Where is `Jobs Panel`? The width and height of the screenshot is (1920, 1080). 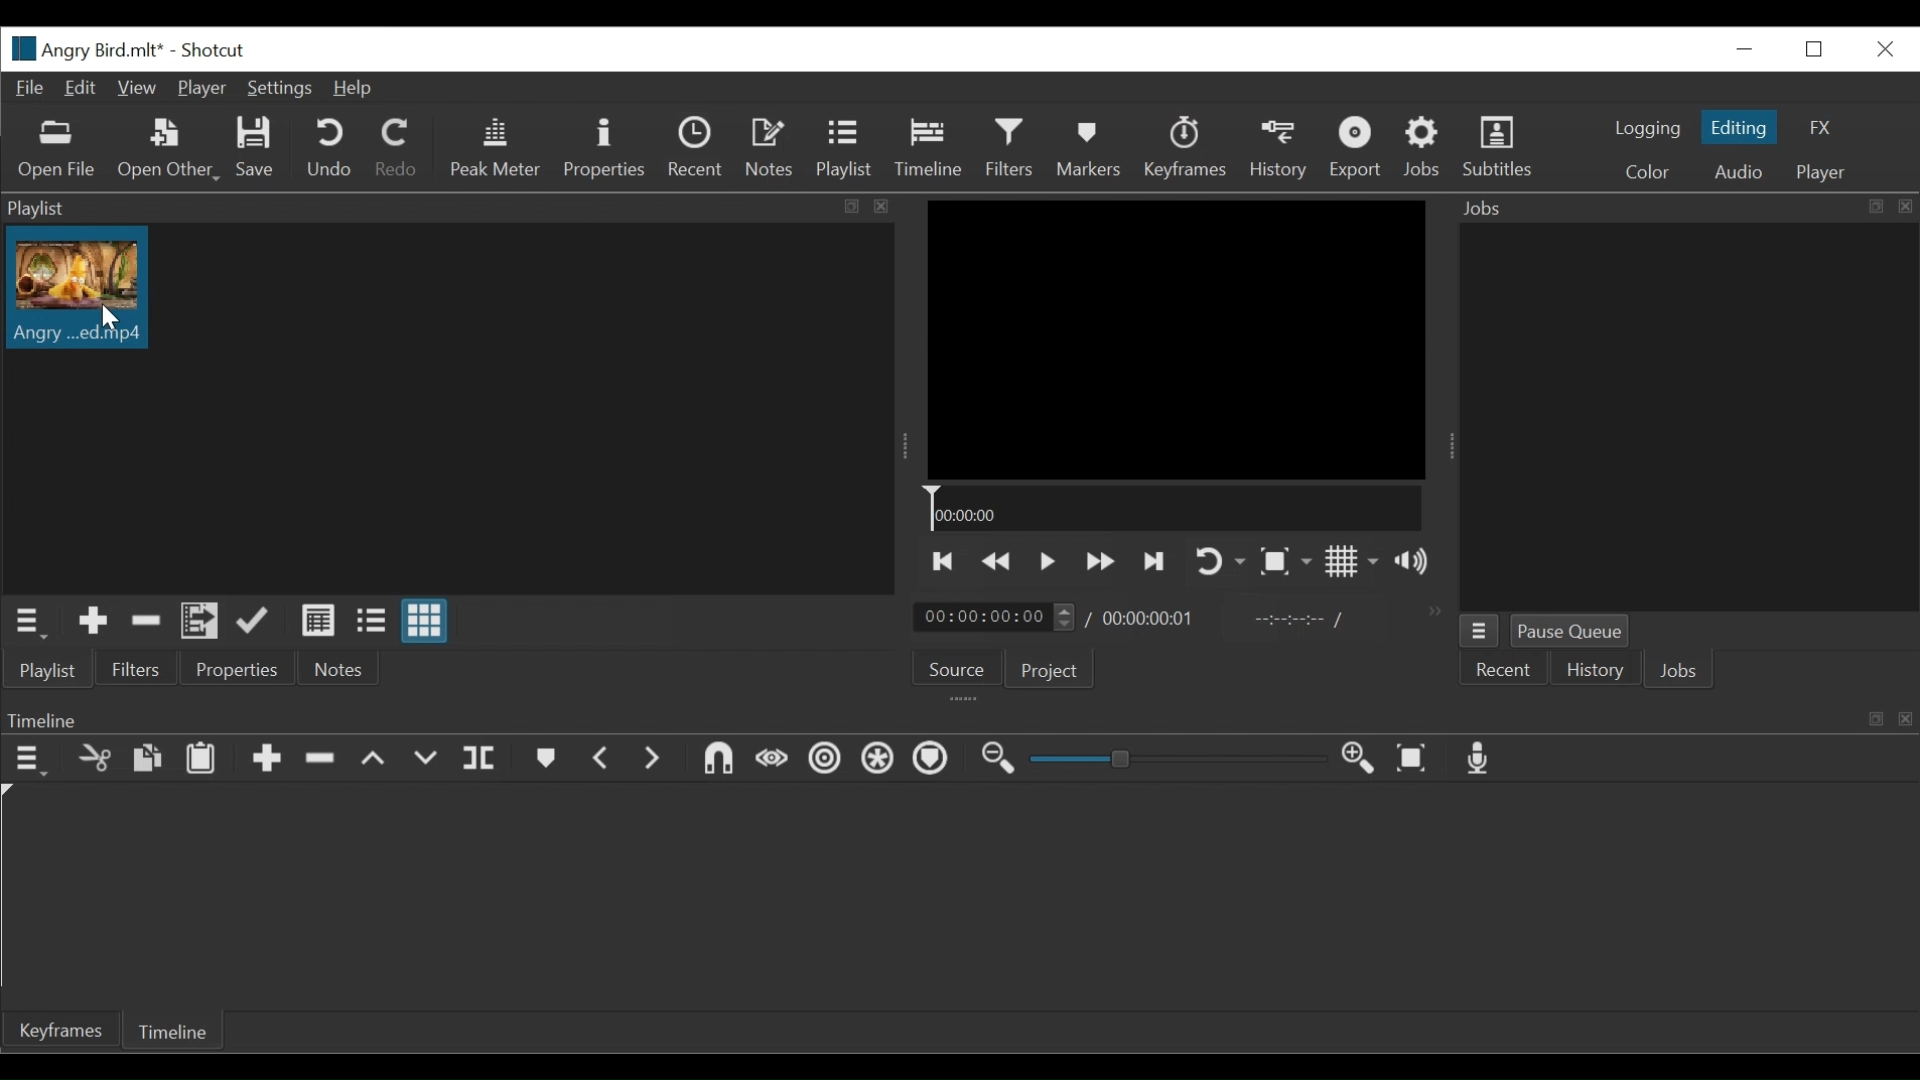
Jobs Panel is located at coordinates (1685, 209).